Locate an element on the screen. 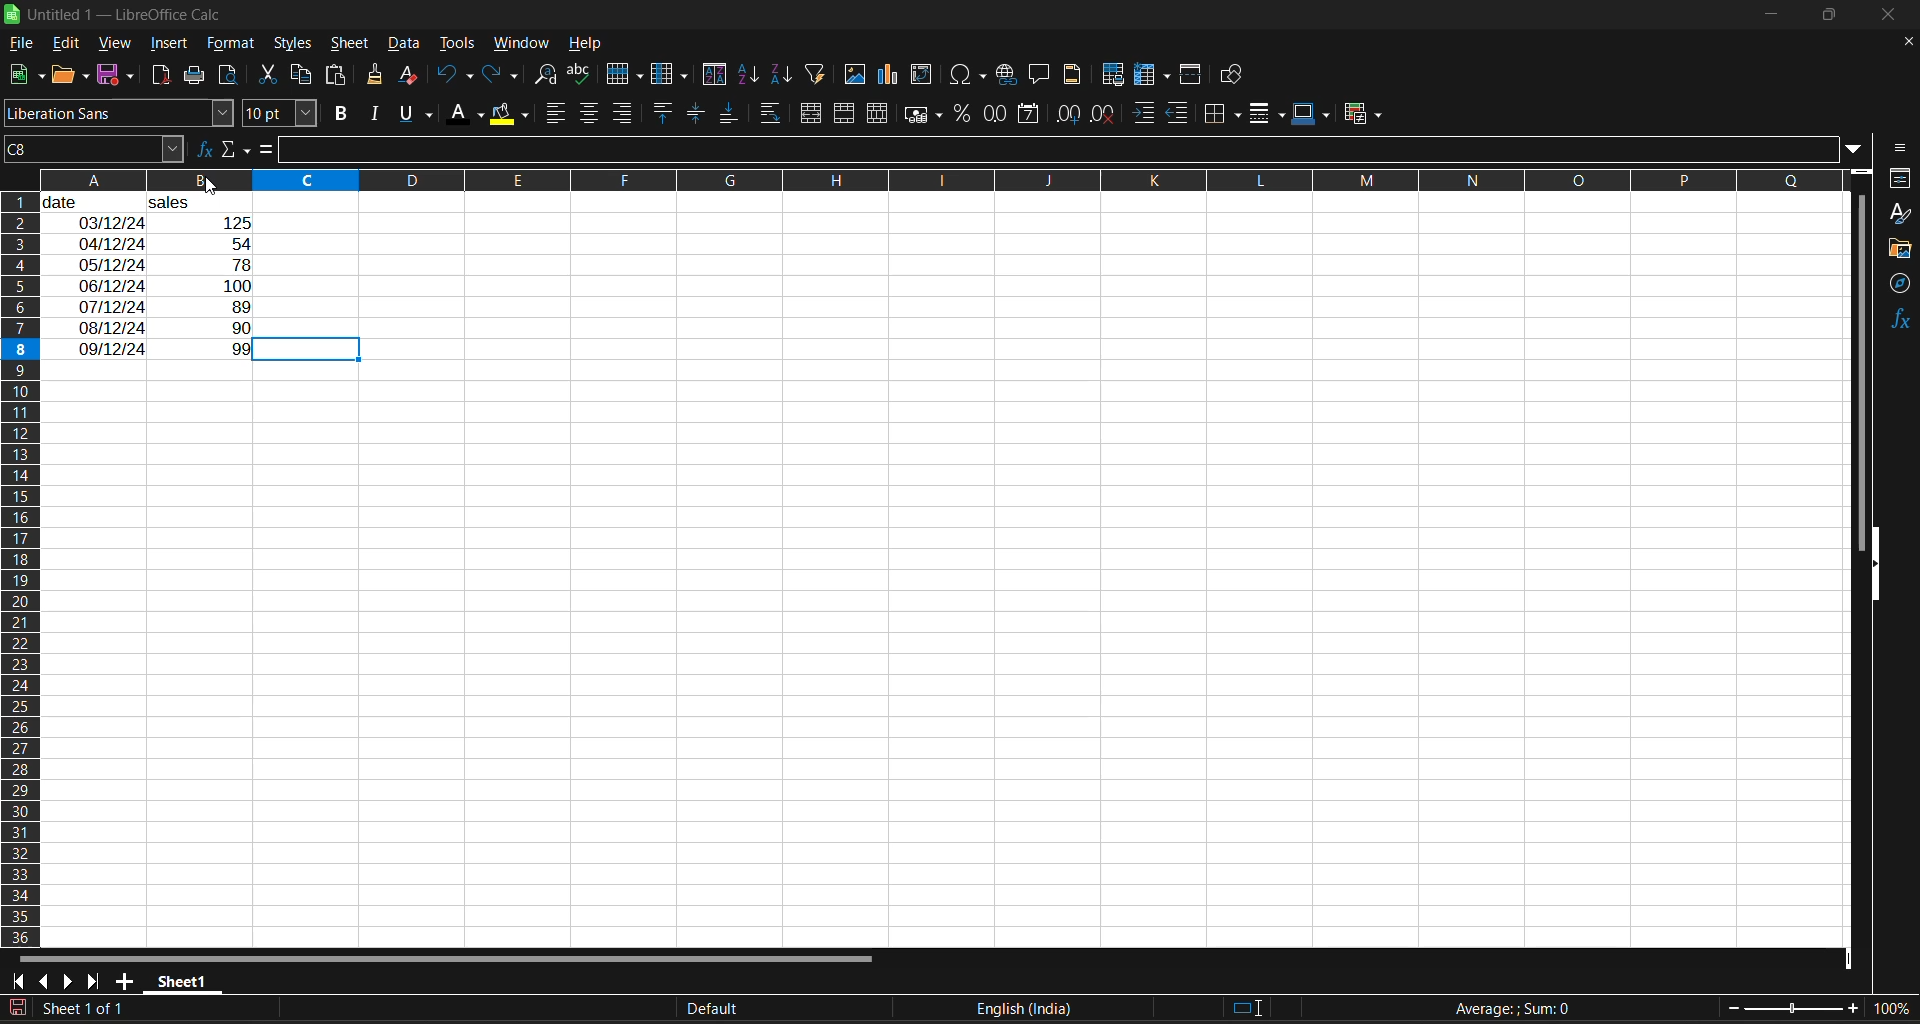  delete decimal place is located at coordinates (1103, 116).